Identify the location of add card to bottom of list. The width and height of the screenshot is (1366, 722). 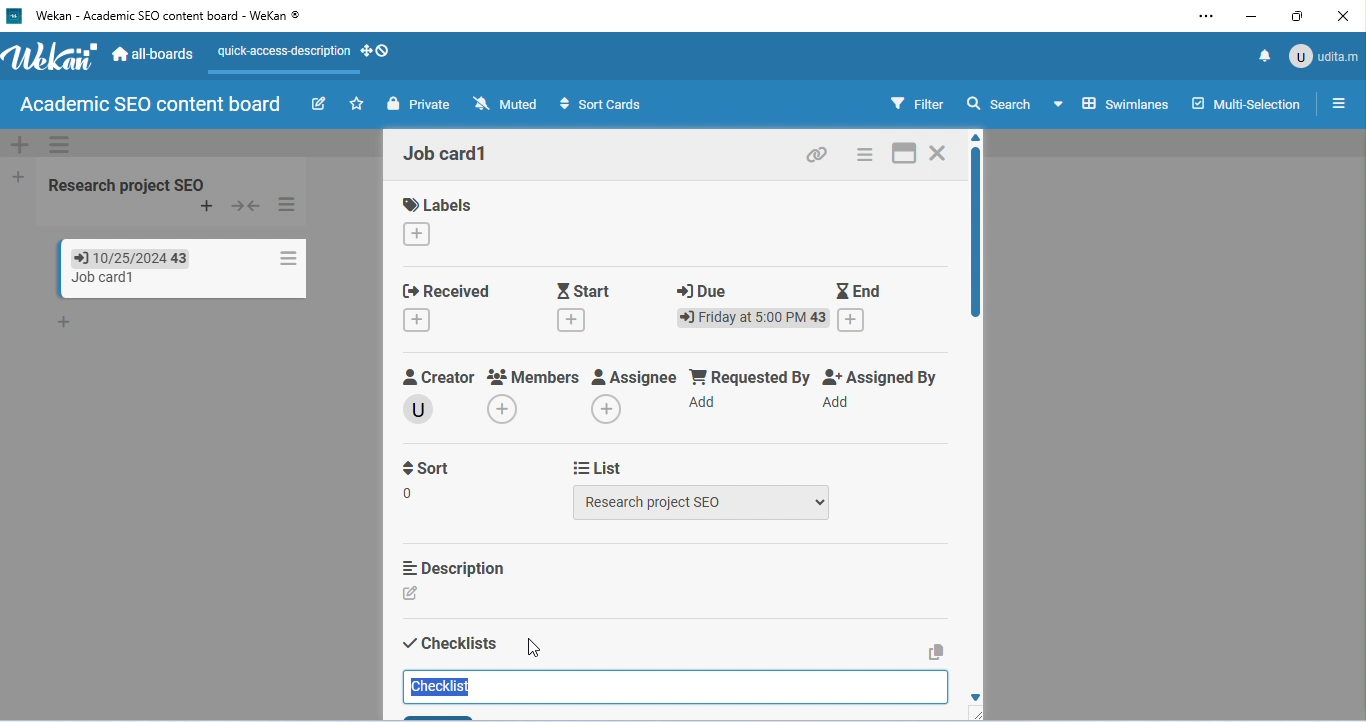
(67, 323).